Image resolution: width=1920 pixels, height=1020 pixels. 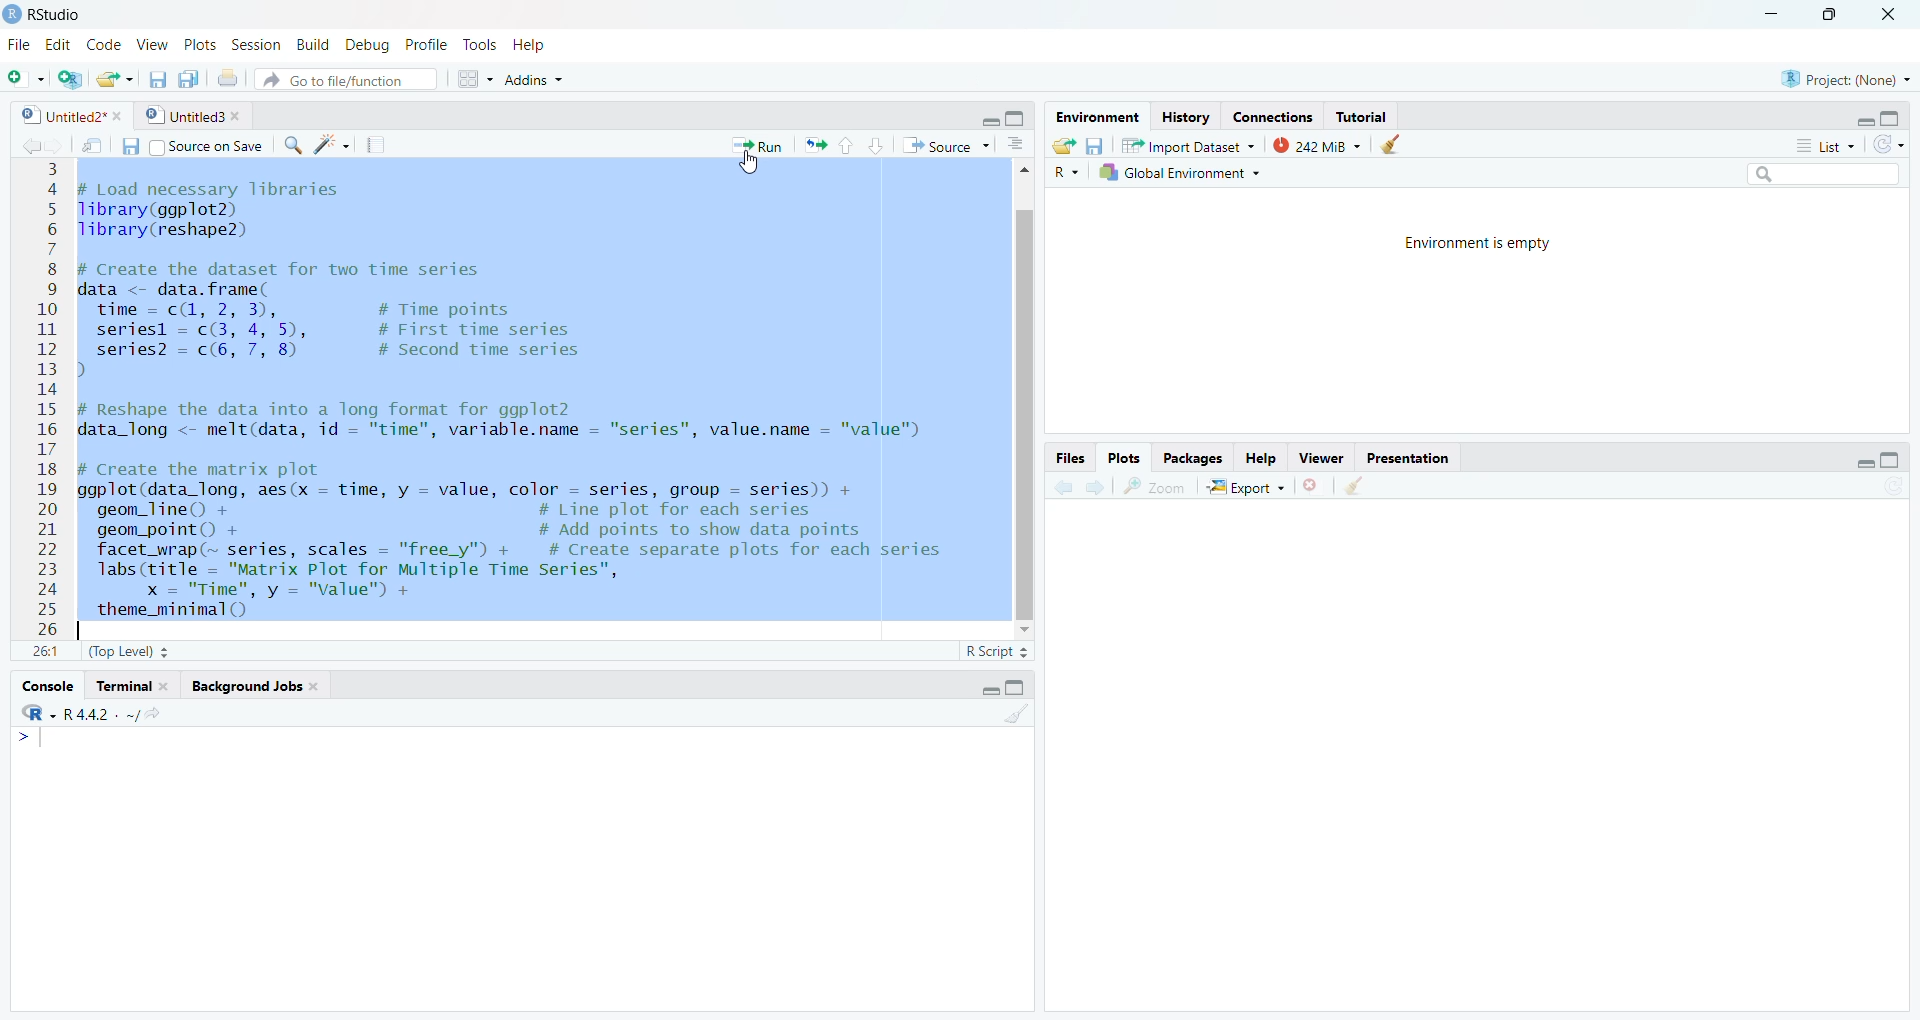 What do you see at coordinates (62, 15) in the screenshot?
I see `RStudio` at bounding box center [62, 15].